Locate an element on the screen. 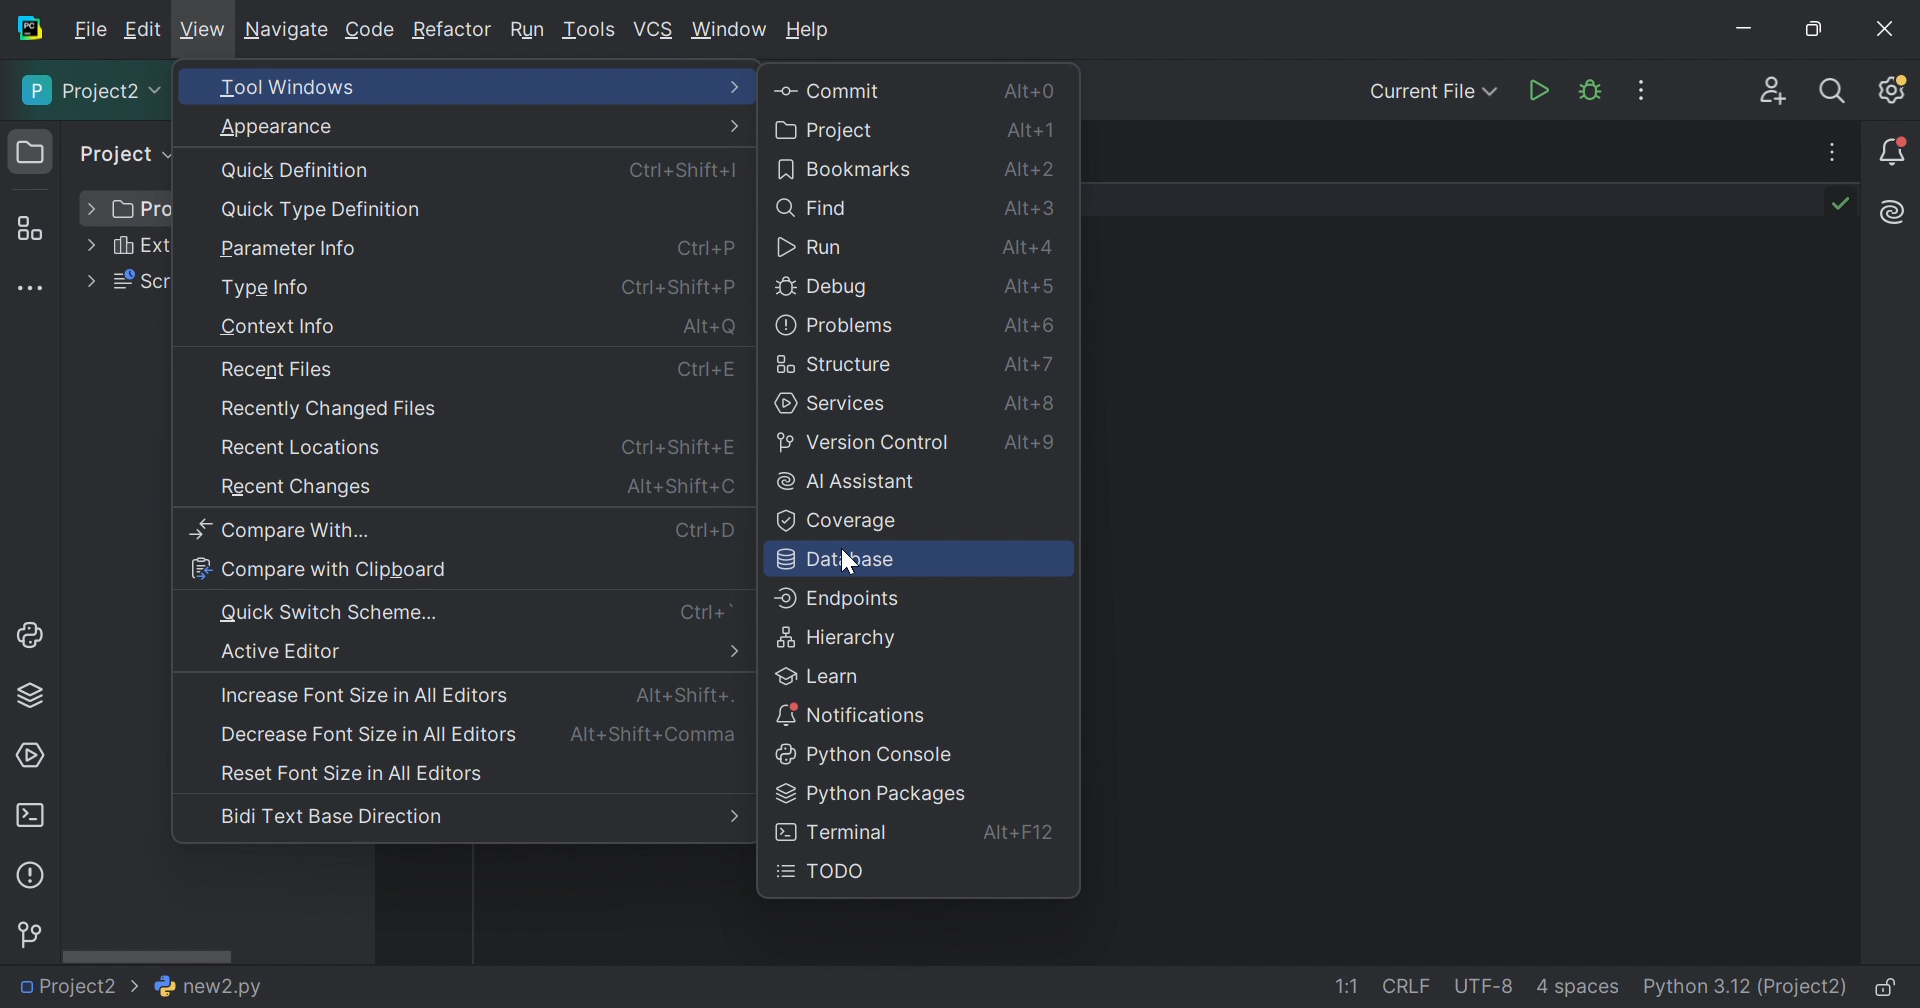 Image resolution: width=1920 pixels, height=1008 pixels. Help is located at coordinates (809, 31).